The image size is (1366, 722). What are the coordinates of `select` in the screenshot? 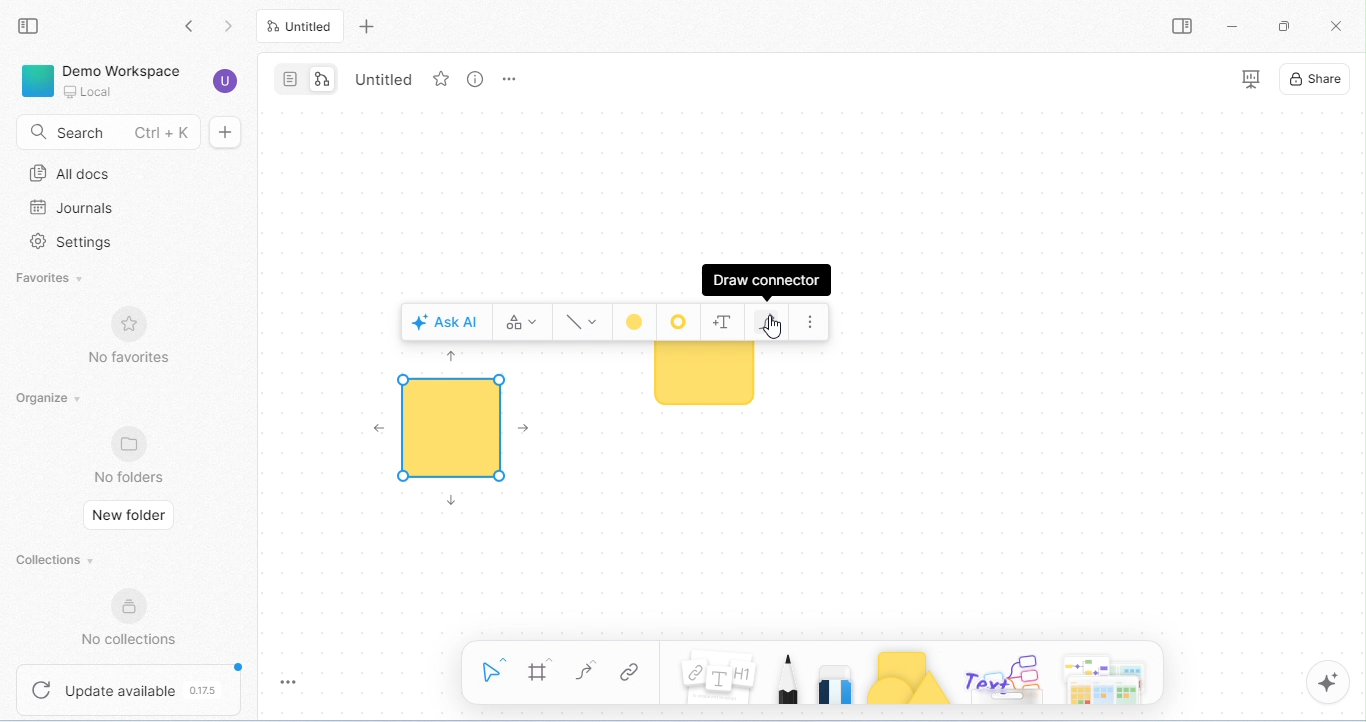 It's located at (496, 669).